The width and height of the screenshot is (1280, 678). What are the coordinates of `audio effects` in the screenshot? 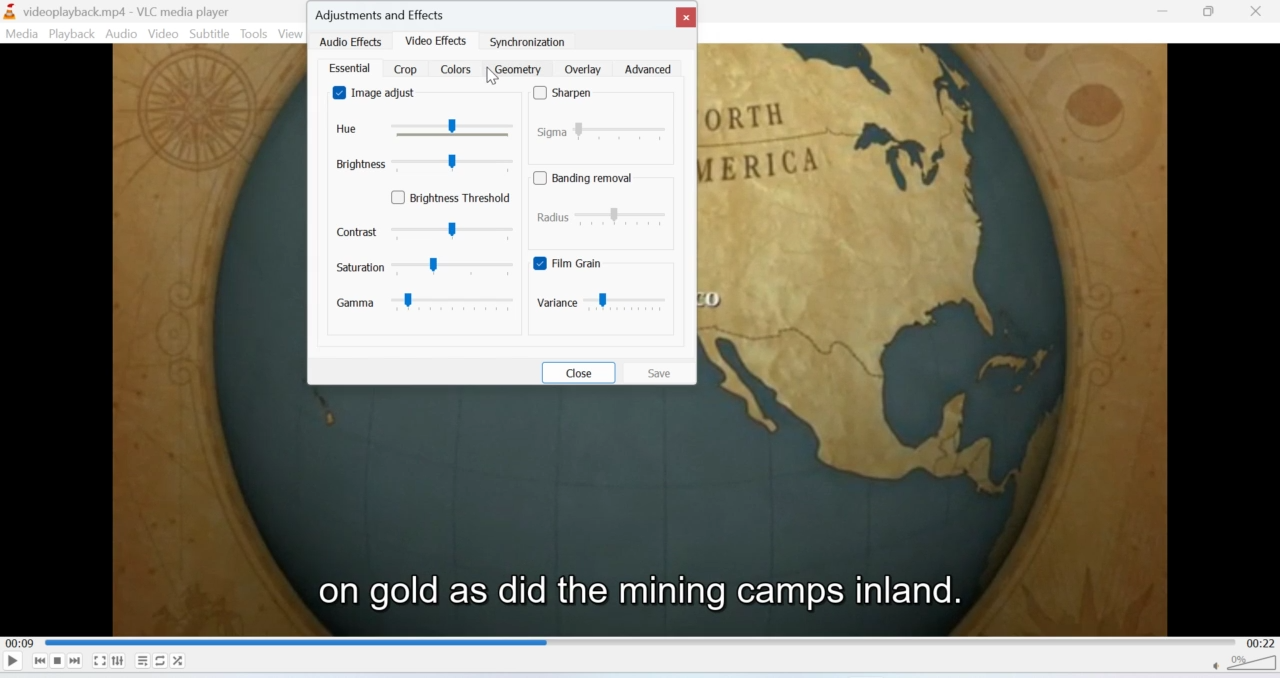 It's located at (351, 43).